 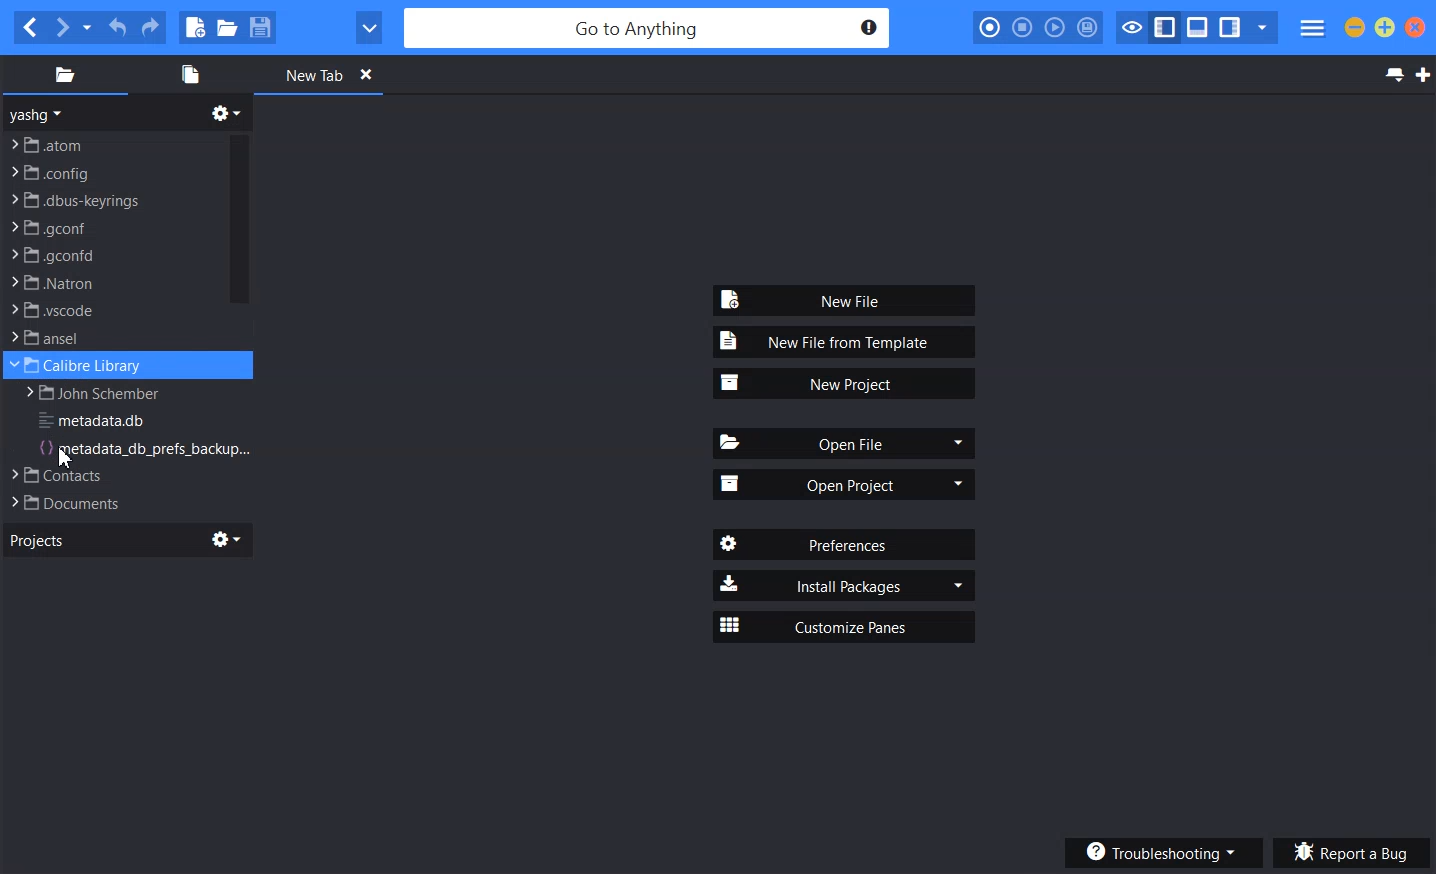 What do you see at coordinates (1352, 853) in the screenshot?
I see `Report a bug` at bounding box center [1352, 853].